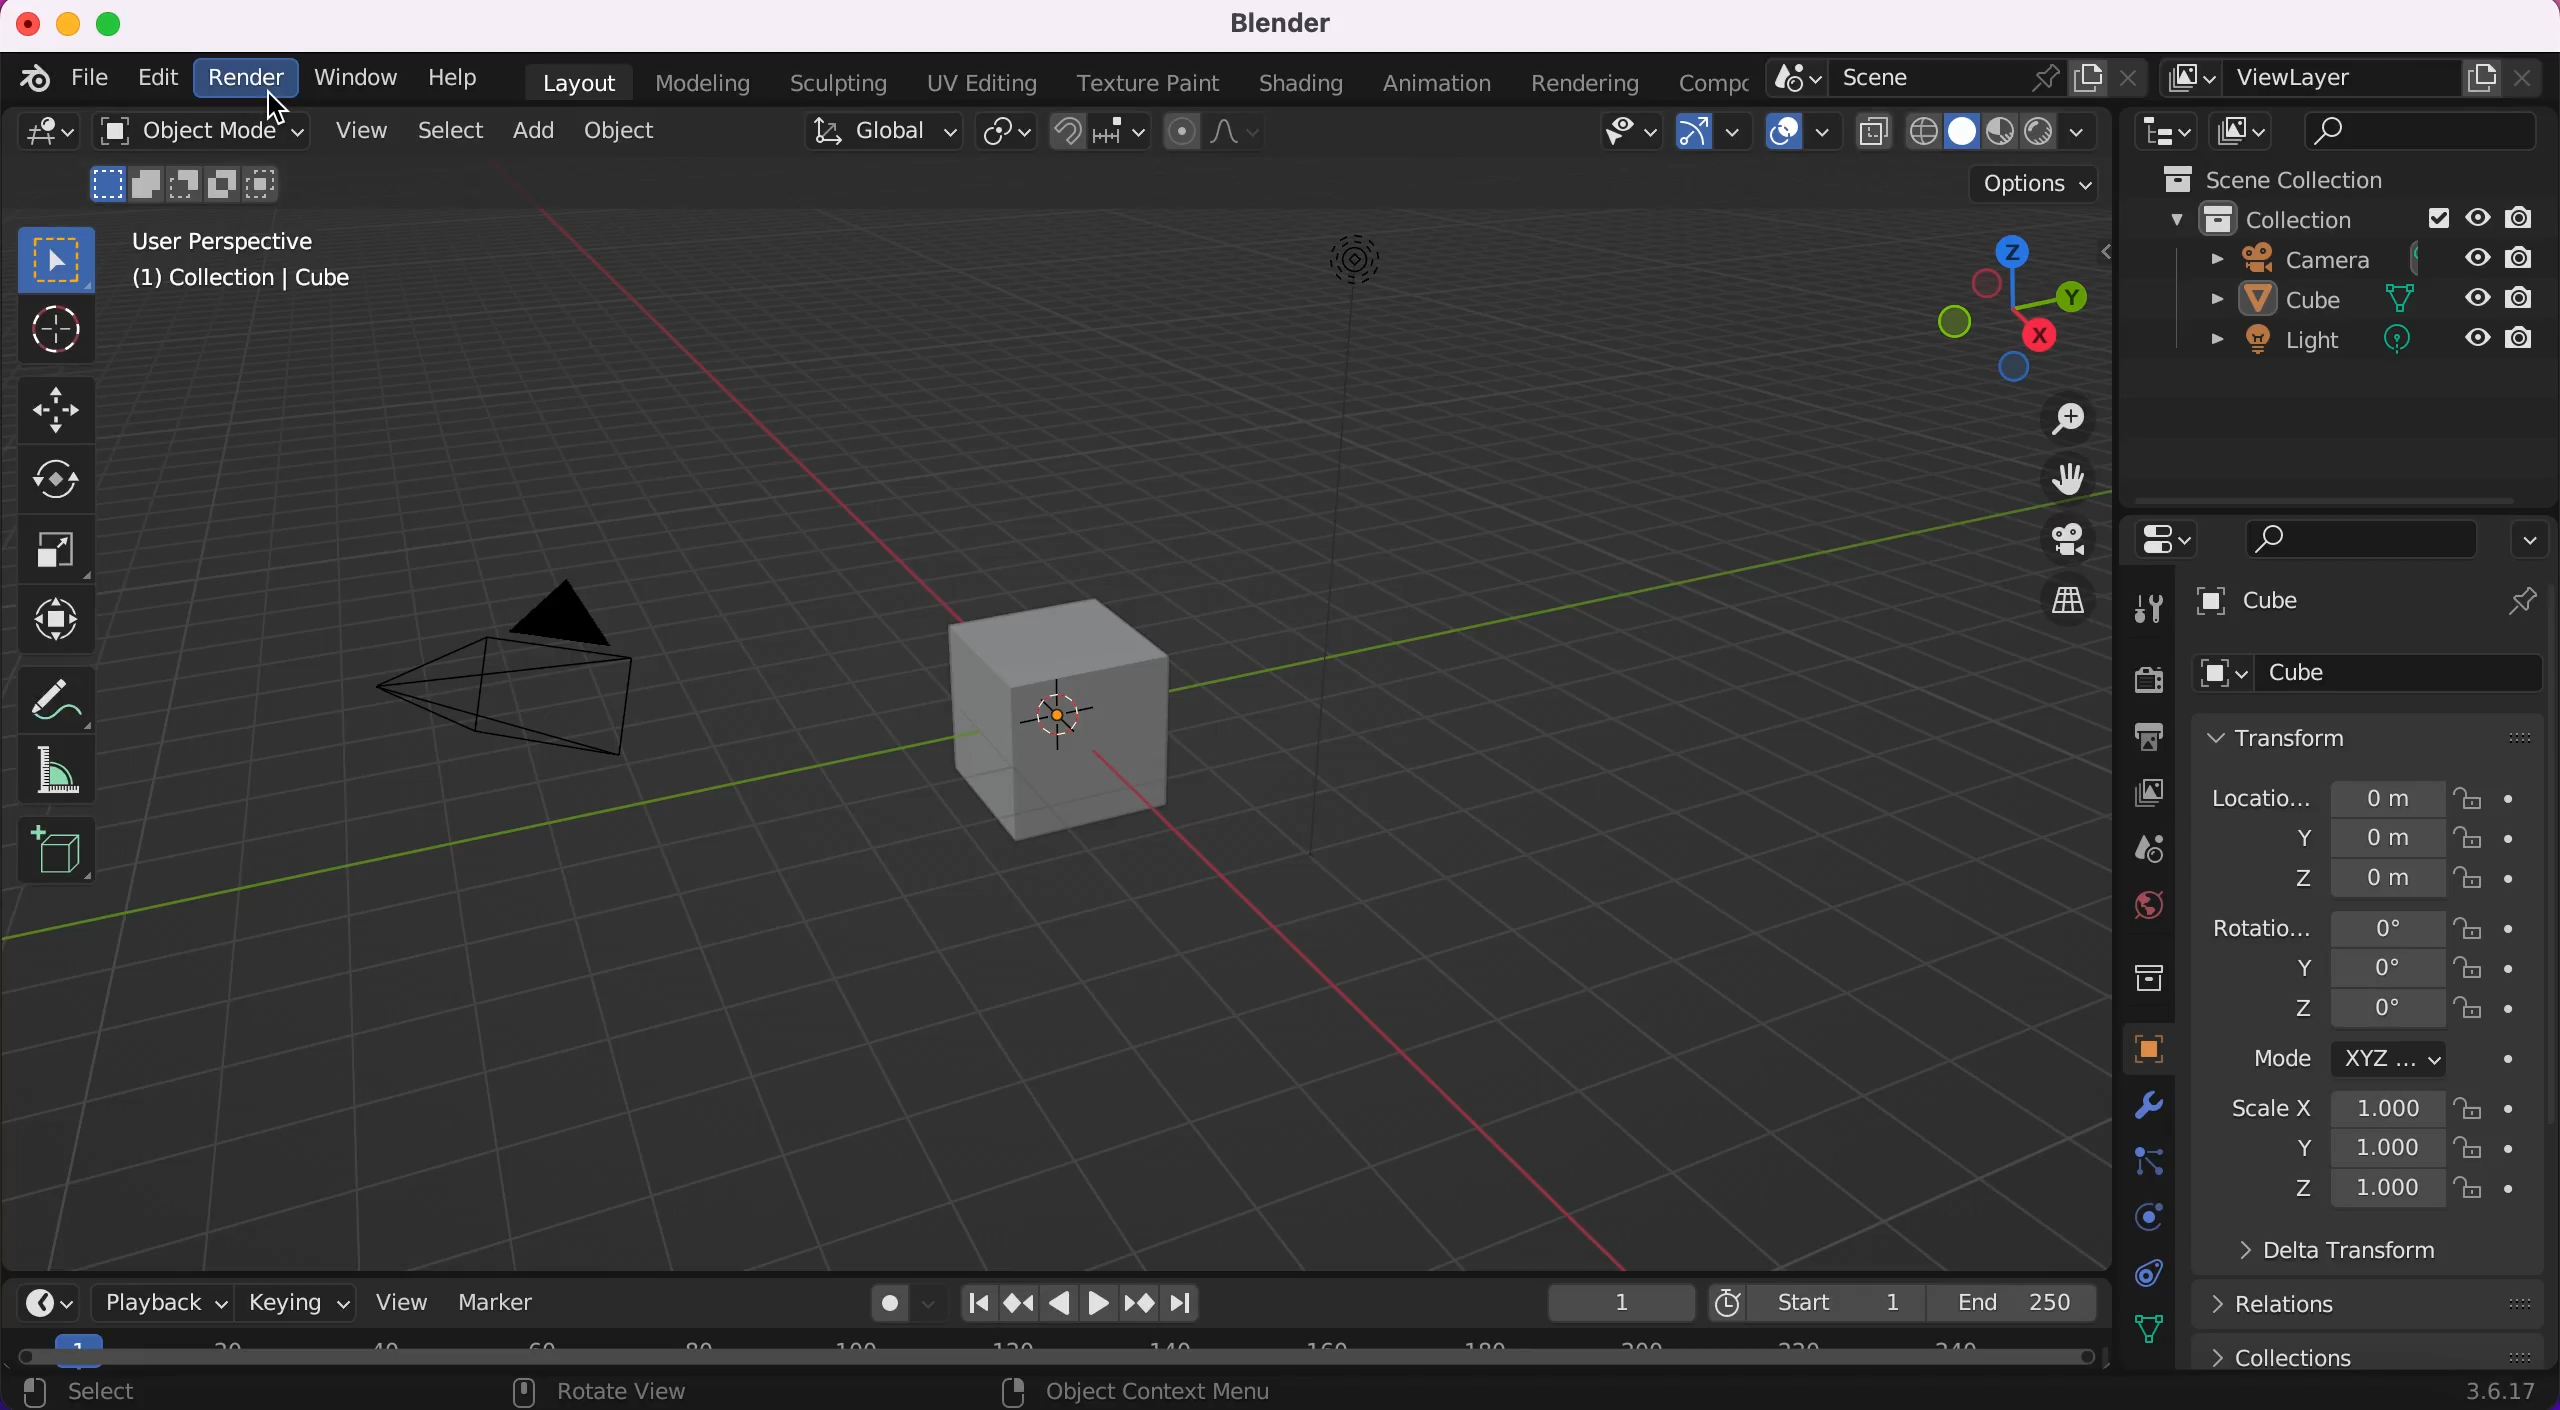 This screenshot has height=1410, width=2560. What do you see at coordinates (2127, 1049) in the screenshot?
I see `object` at bounding box center [2127, 1049].